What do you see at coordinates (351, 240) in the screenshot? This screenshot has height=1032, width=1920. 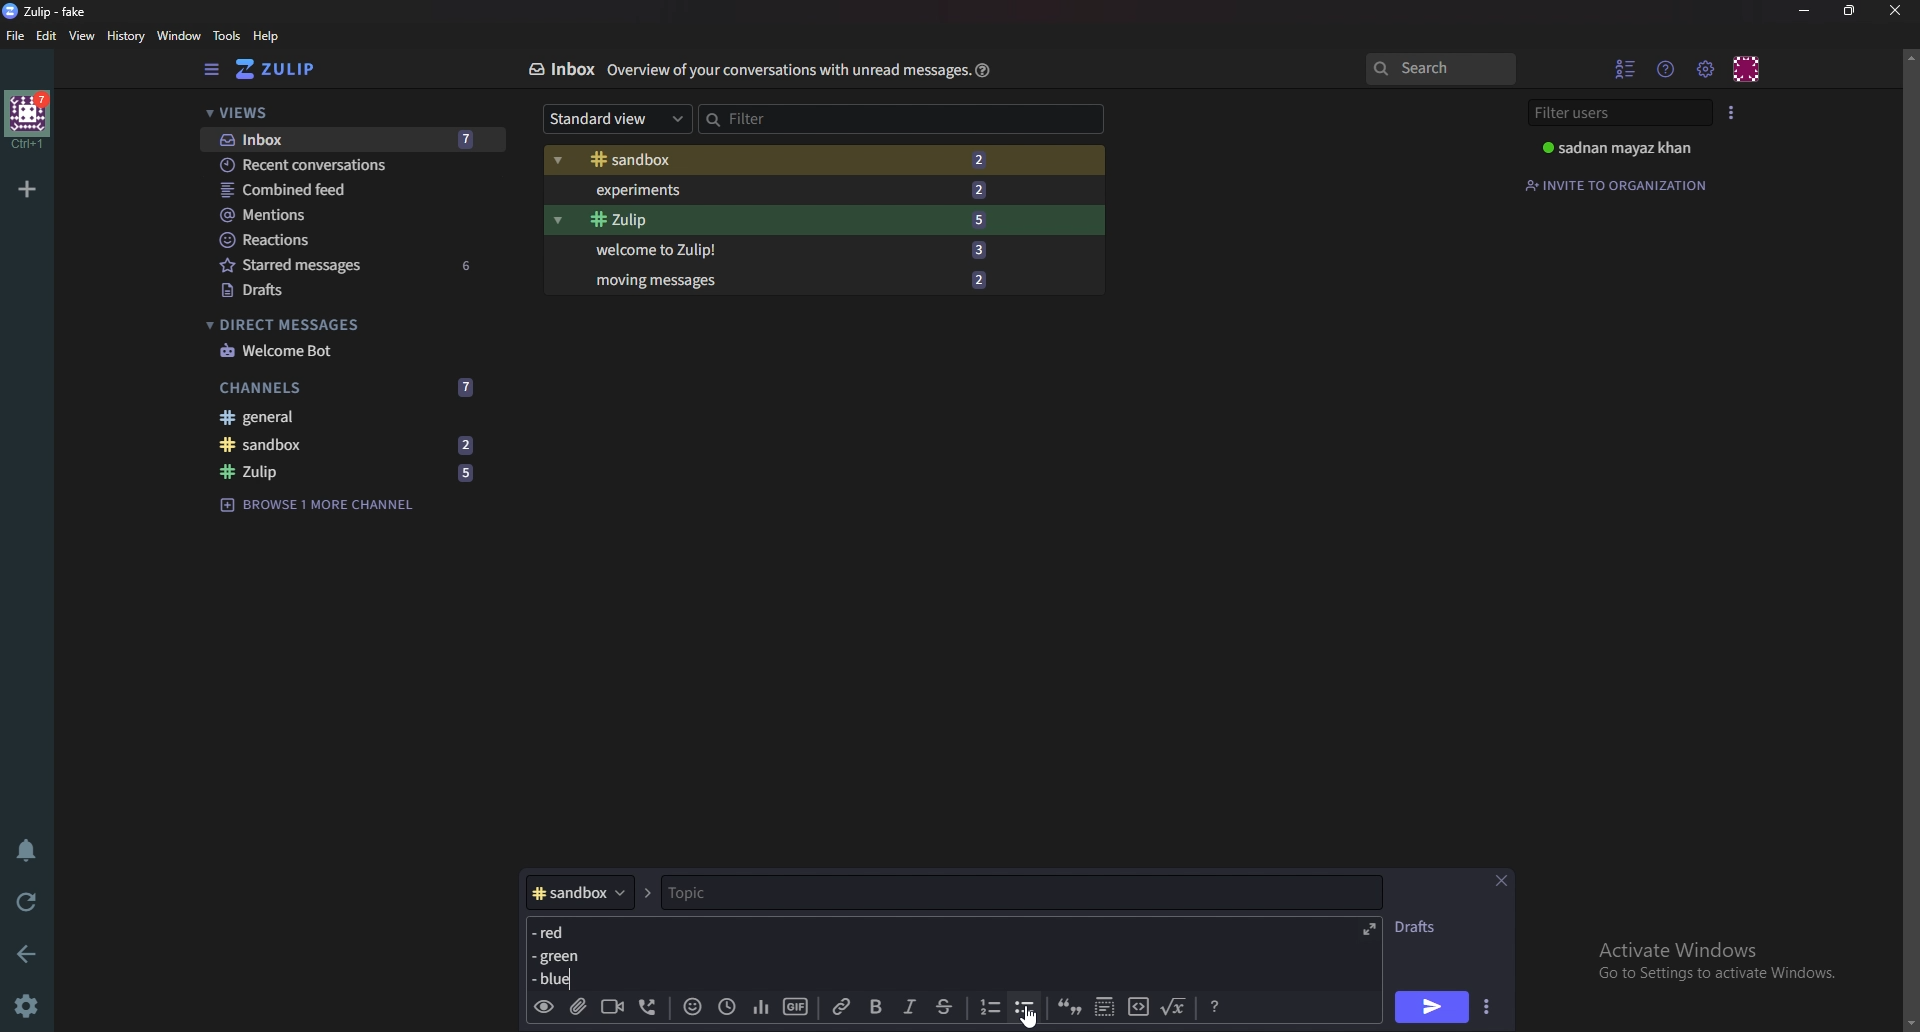 I see `Reactions` at bounding box center [351, 240].